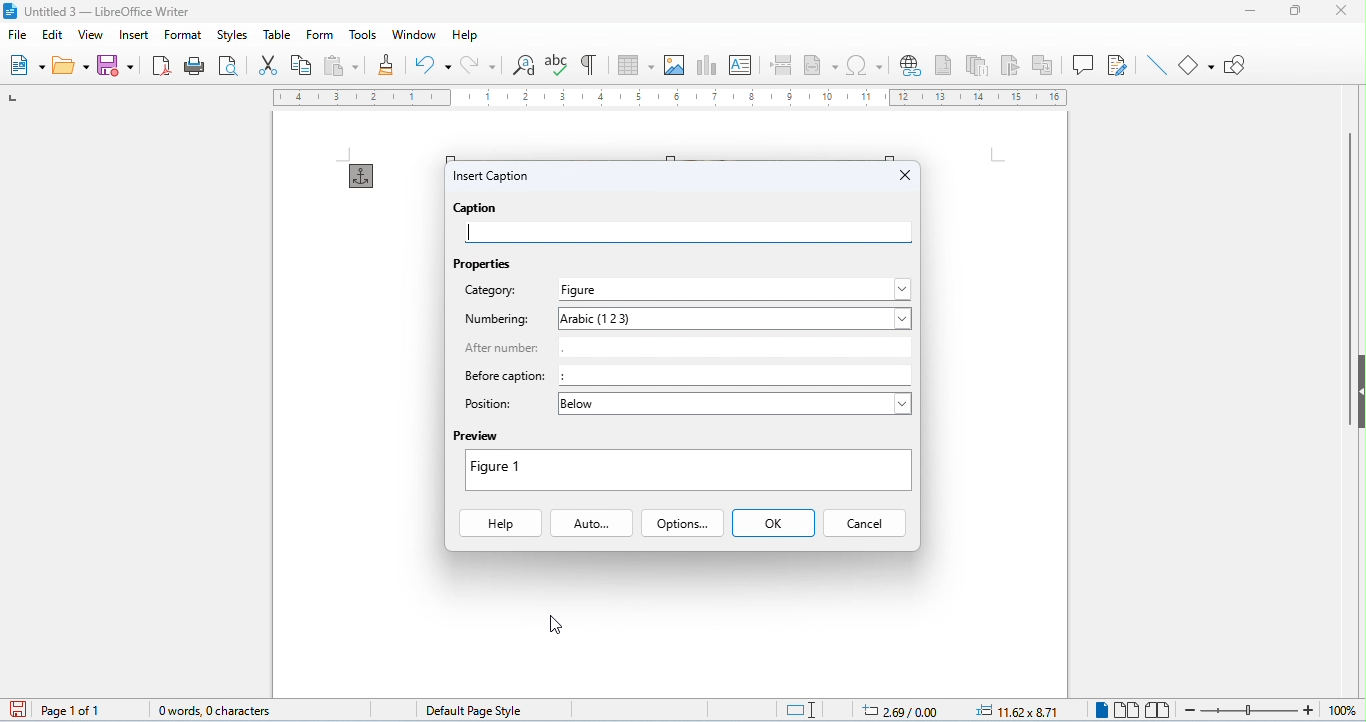 This screenshot has width=1366, height=722. I want to click on select category, so click(733, 290).